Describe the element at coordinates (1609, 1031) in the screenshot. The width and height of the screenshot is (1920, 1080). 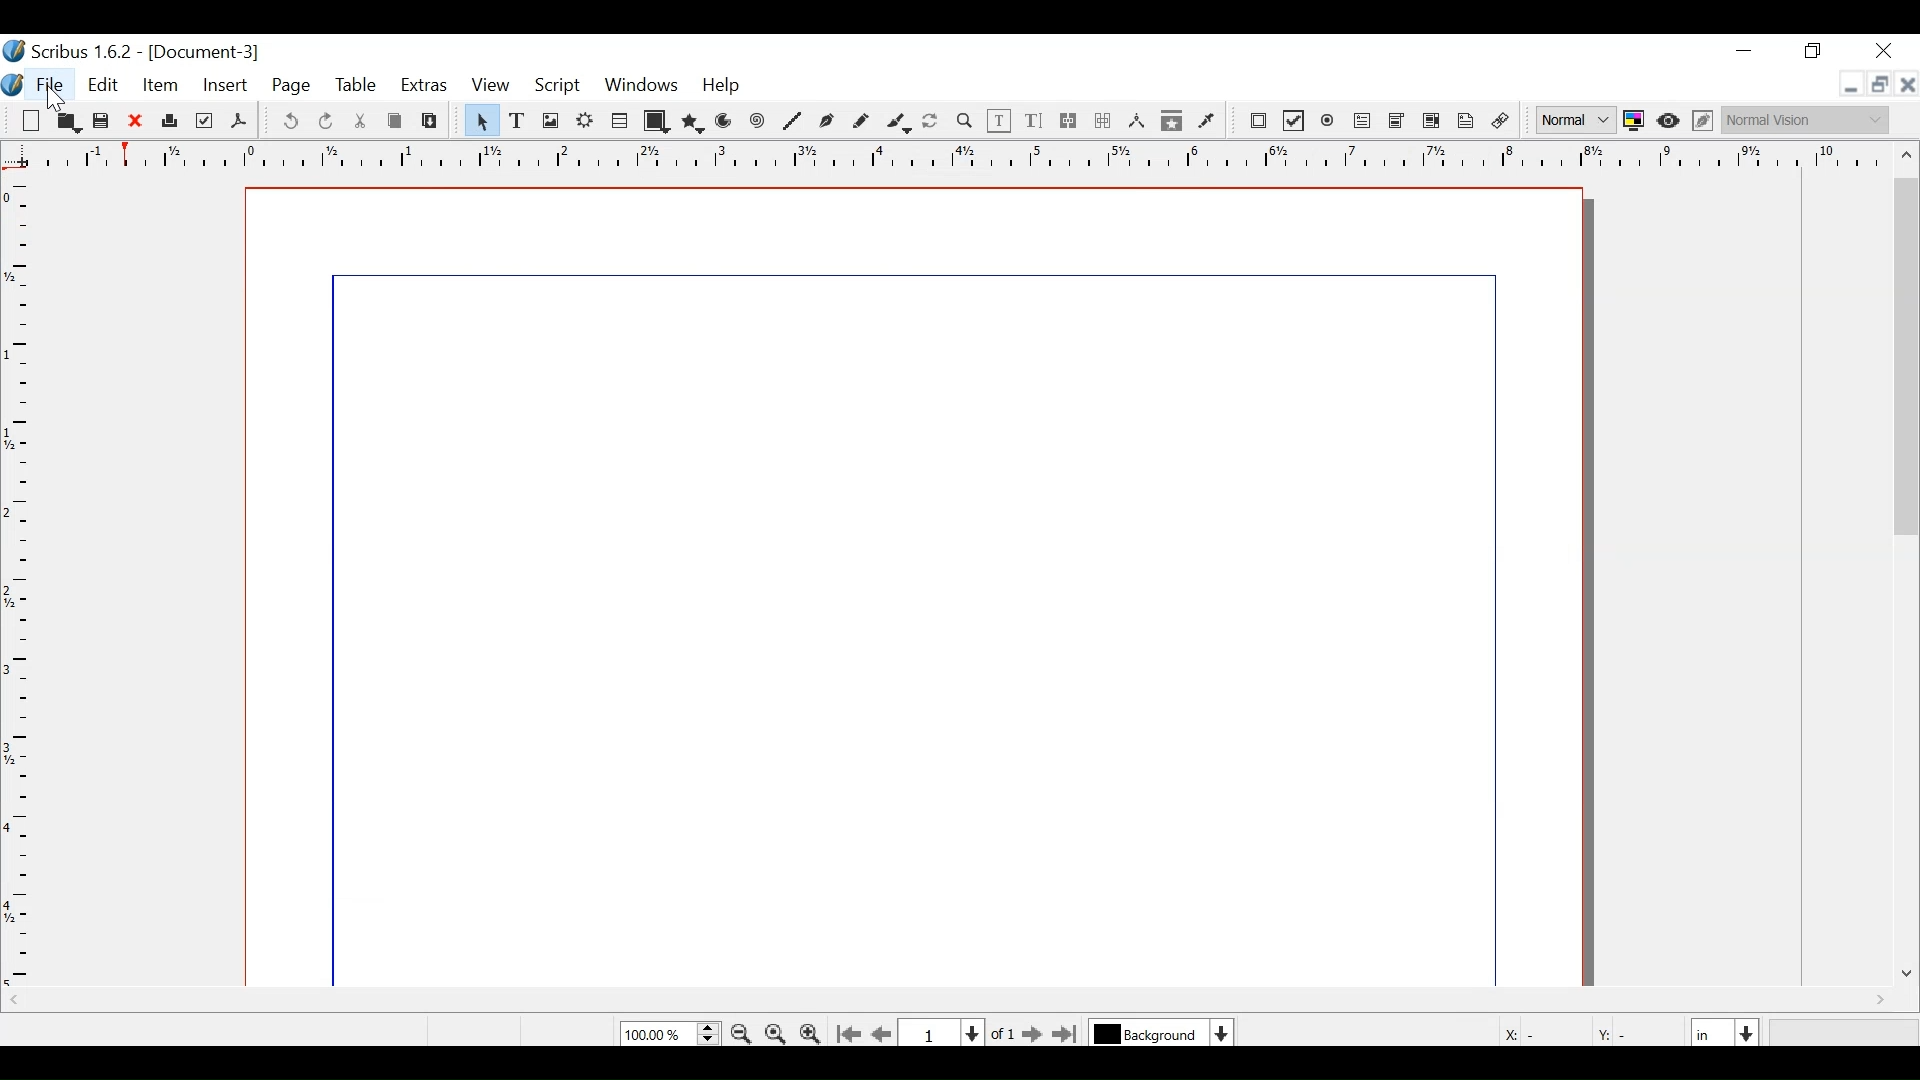
I see `Y:` at that location.